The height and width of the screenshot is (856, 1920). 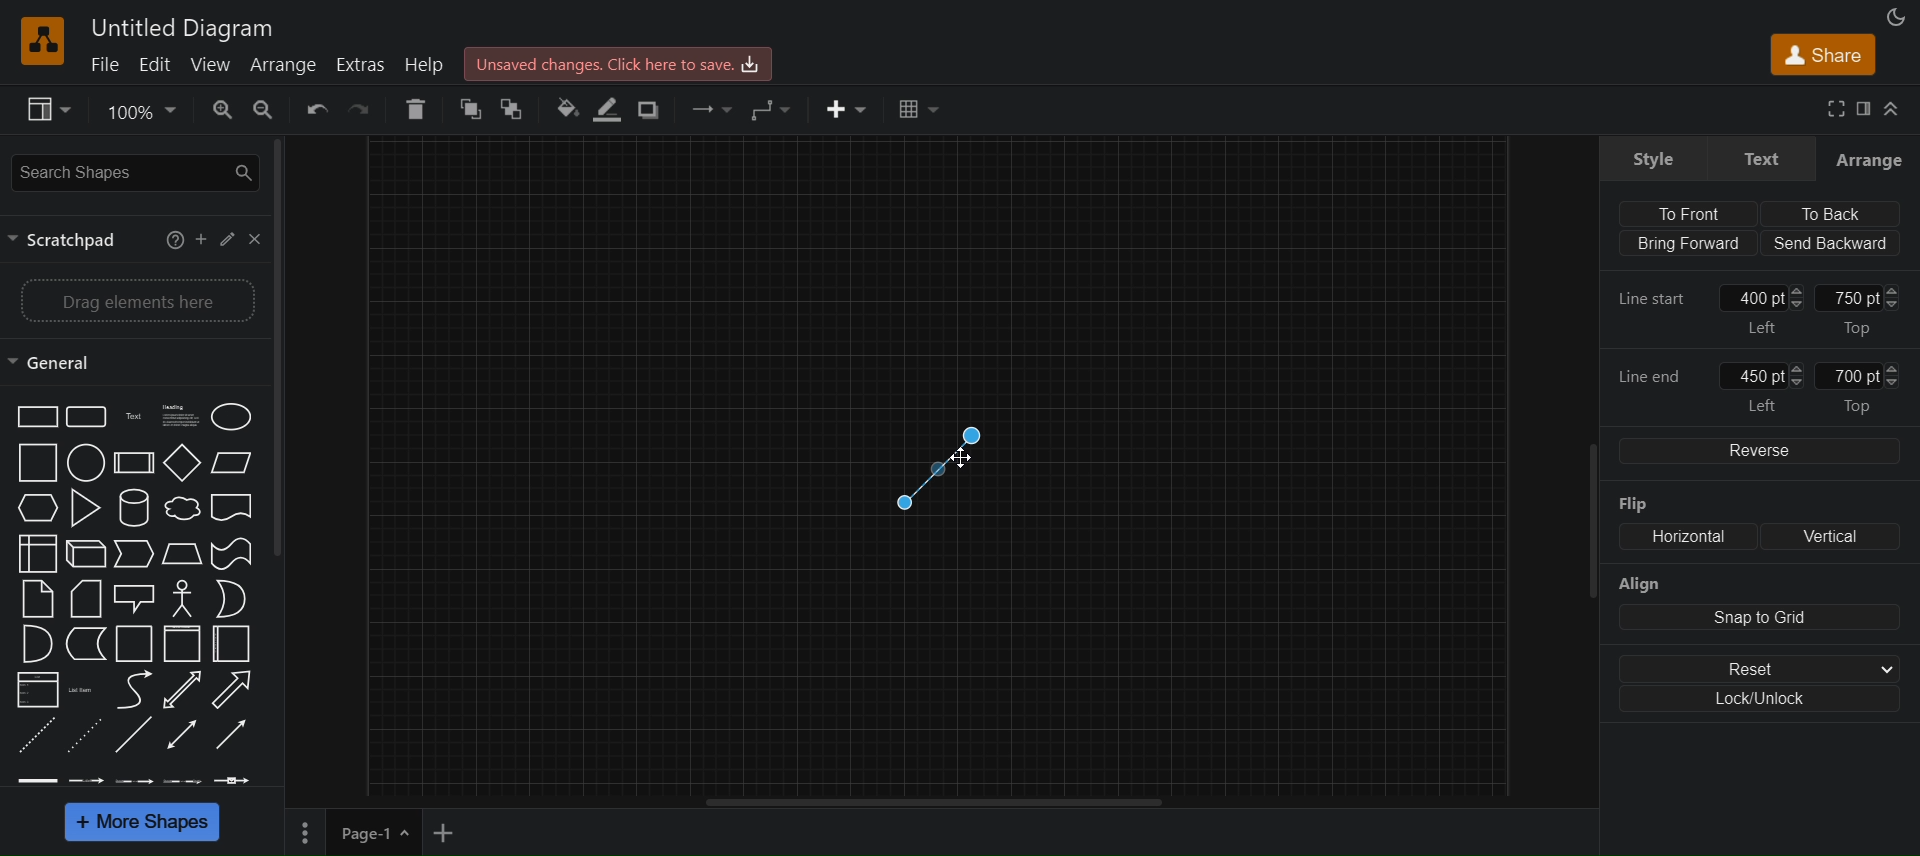 What do you see at coordinates (35, 510) in the screenshot?
I see `Hexagon` at bounding box center [35, 510].